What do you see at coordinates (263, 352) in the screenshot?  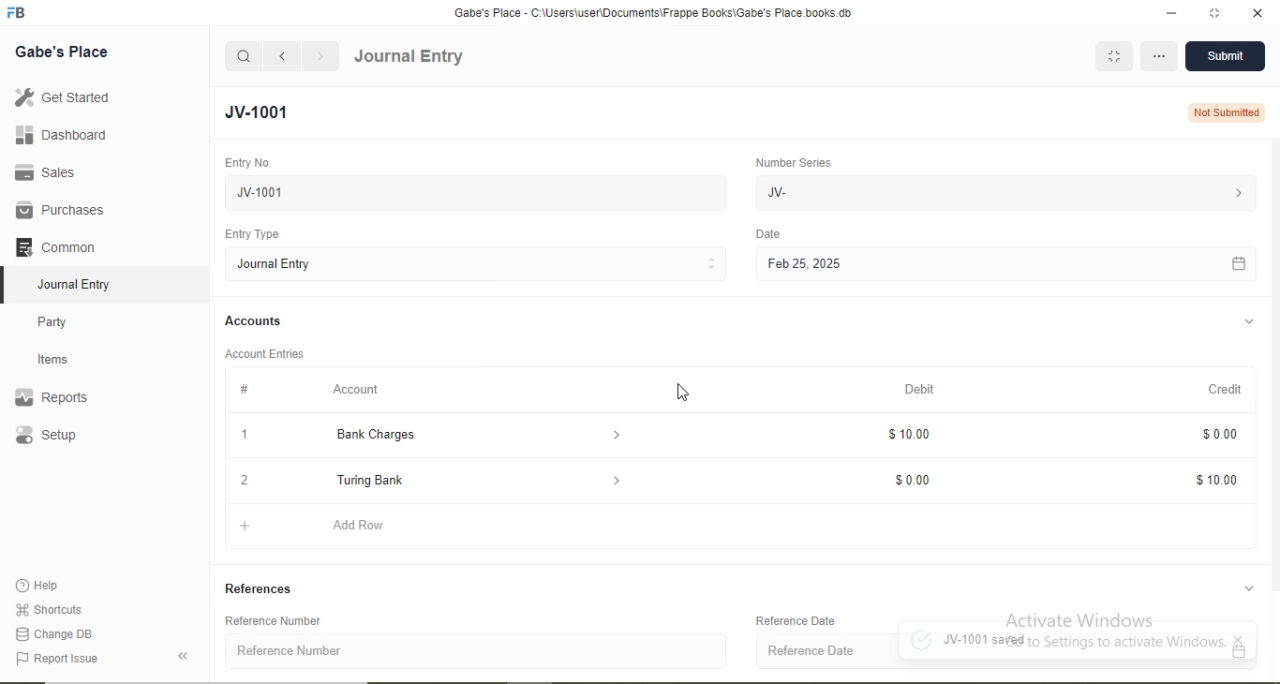 I see `Account Entries` at bounding box center [263, 352].